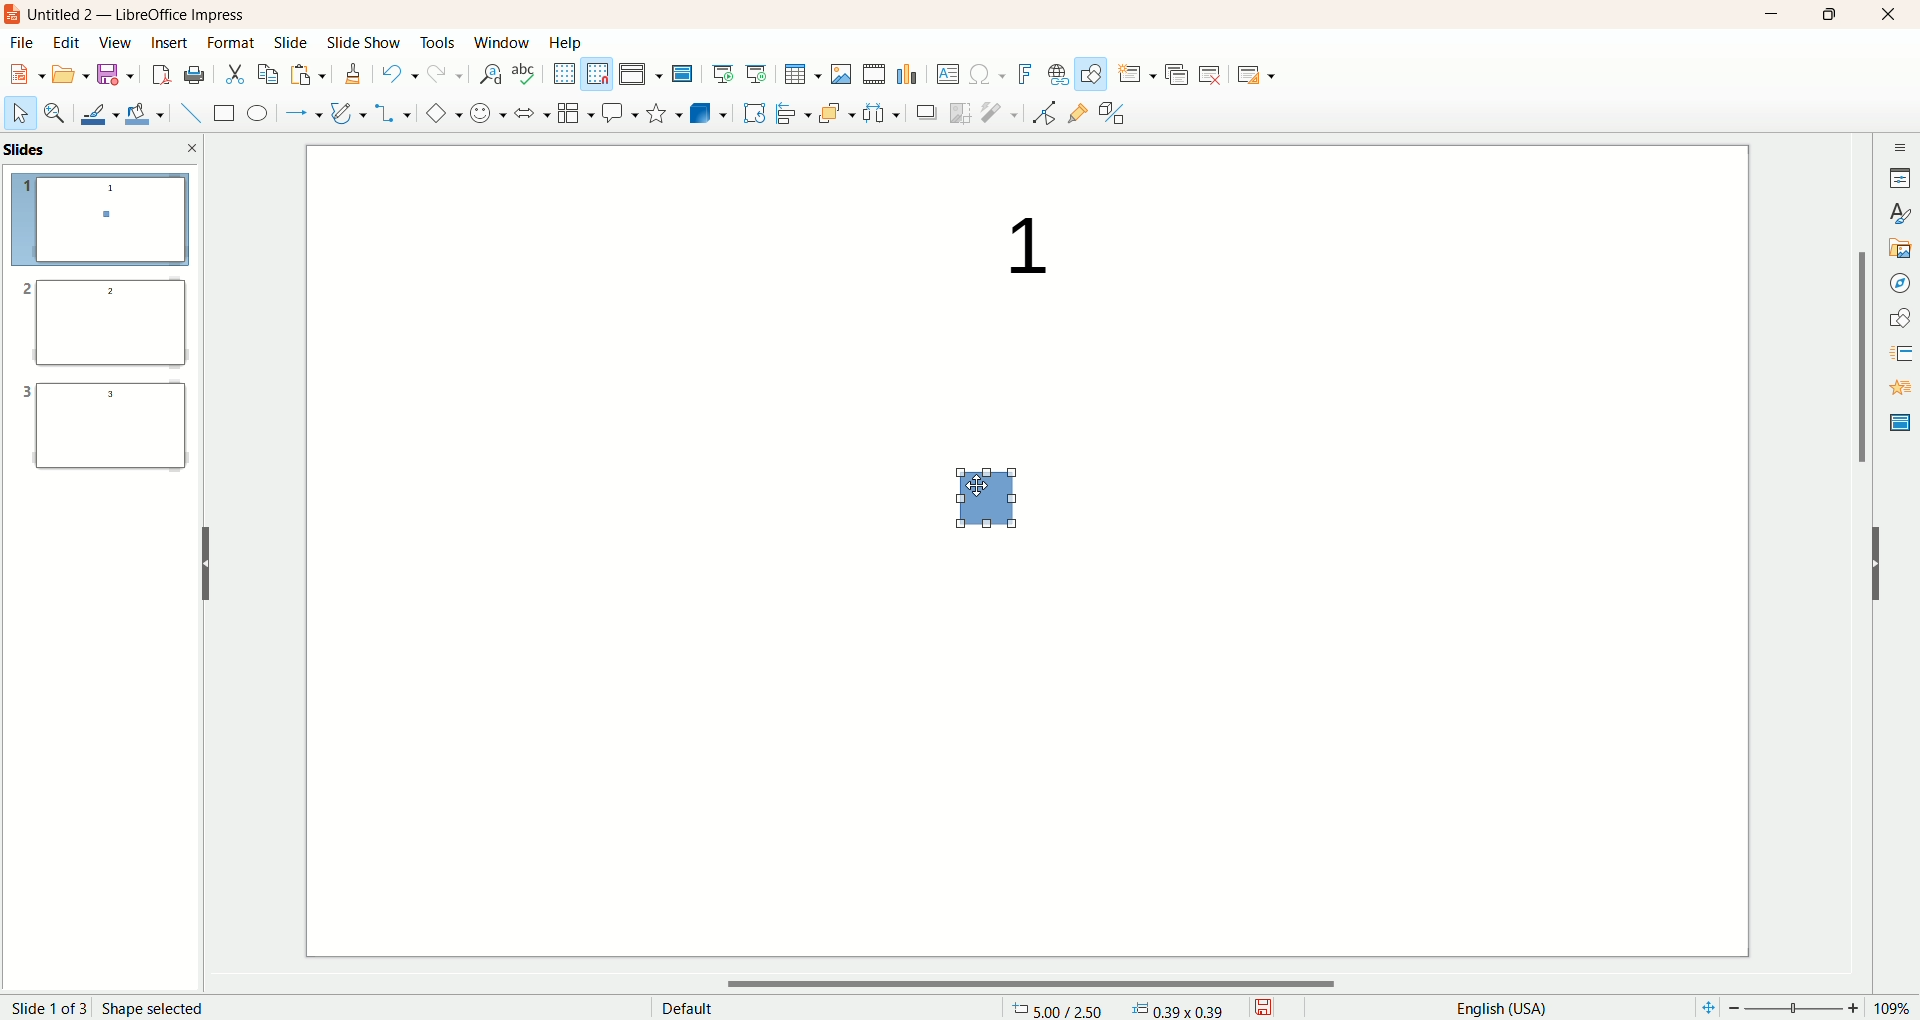 This screenshot has height=1020, width=1920. I want to click on ellipse, so click(257, 115).